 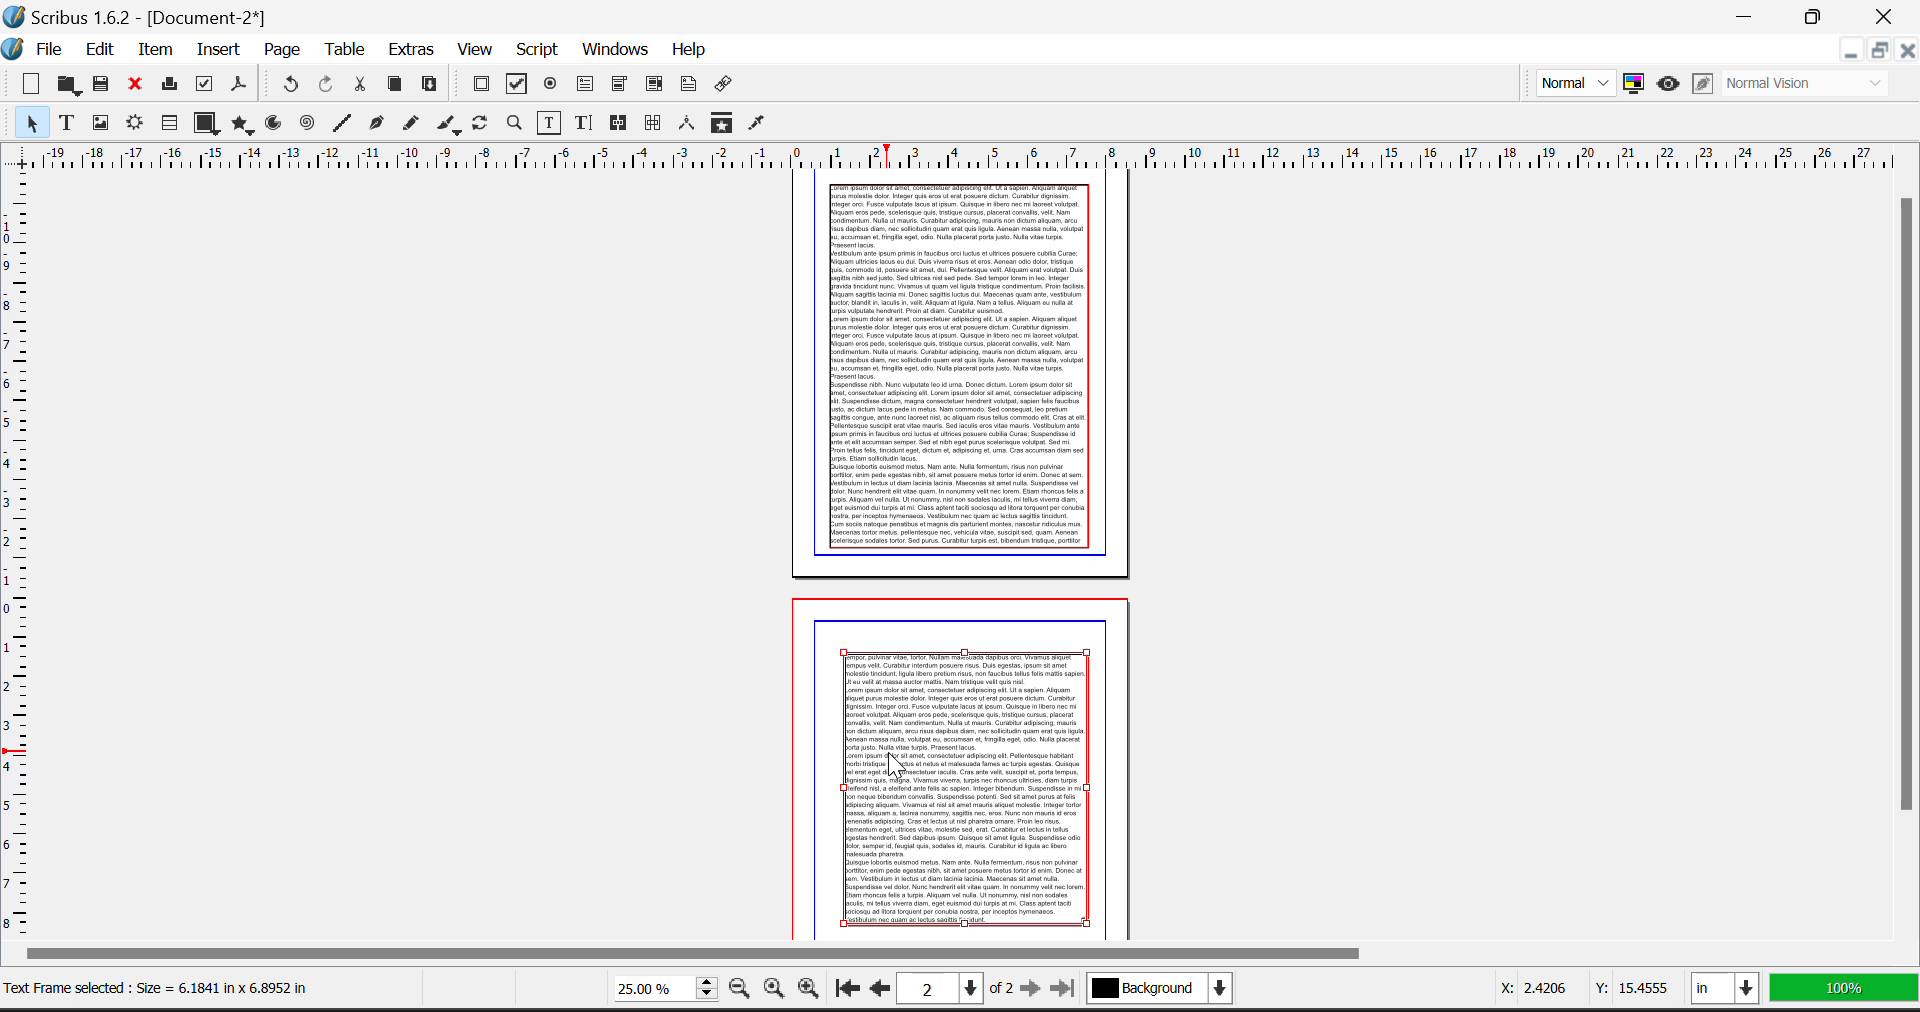 I want to click on Close, so click(x=1906, y=51).